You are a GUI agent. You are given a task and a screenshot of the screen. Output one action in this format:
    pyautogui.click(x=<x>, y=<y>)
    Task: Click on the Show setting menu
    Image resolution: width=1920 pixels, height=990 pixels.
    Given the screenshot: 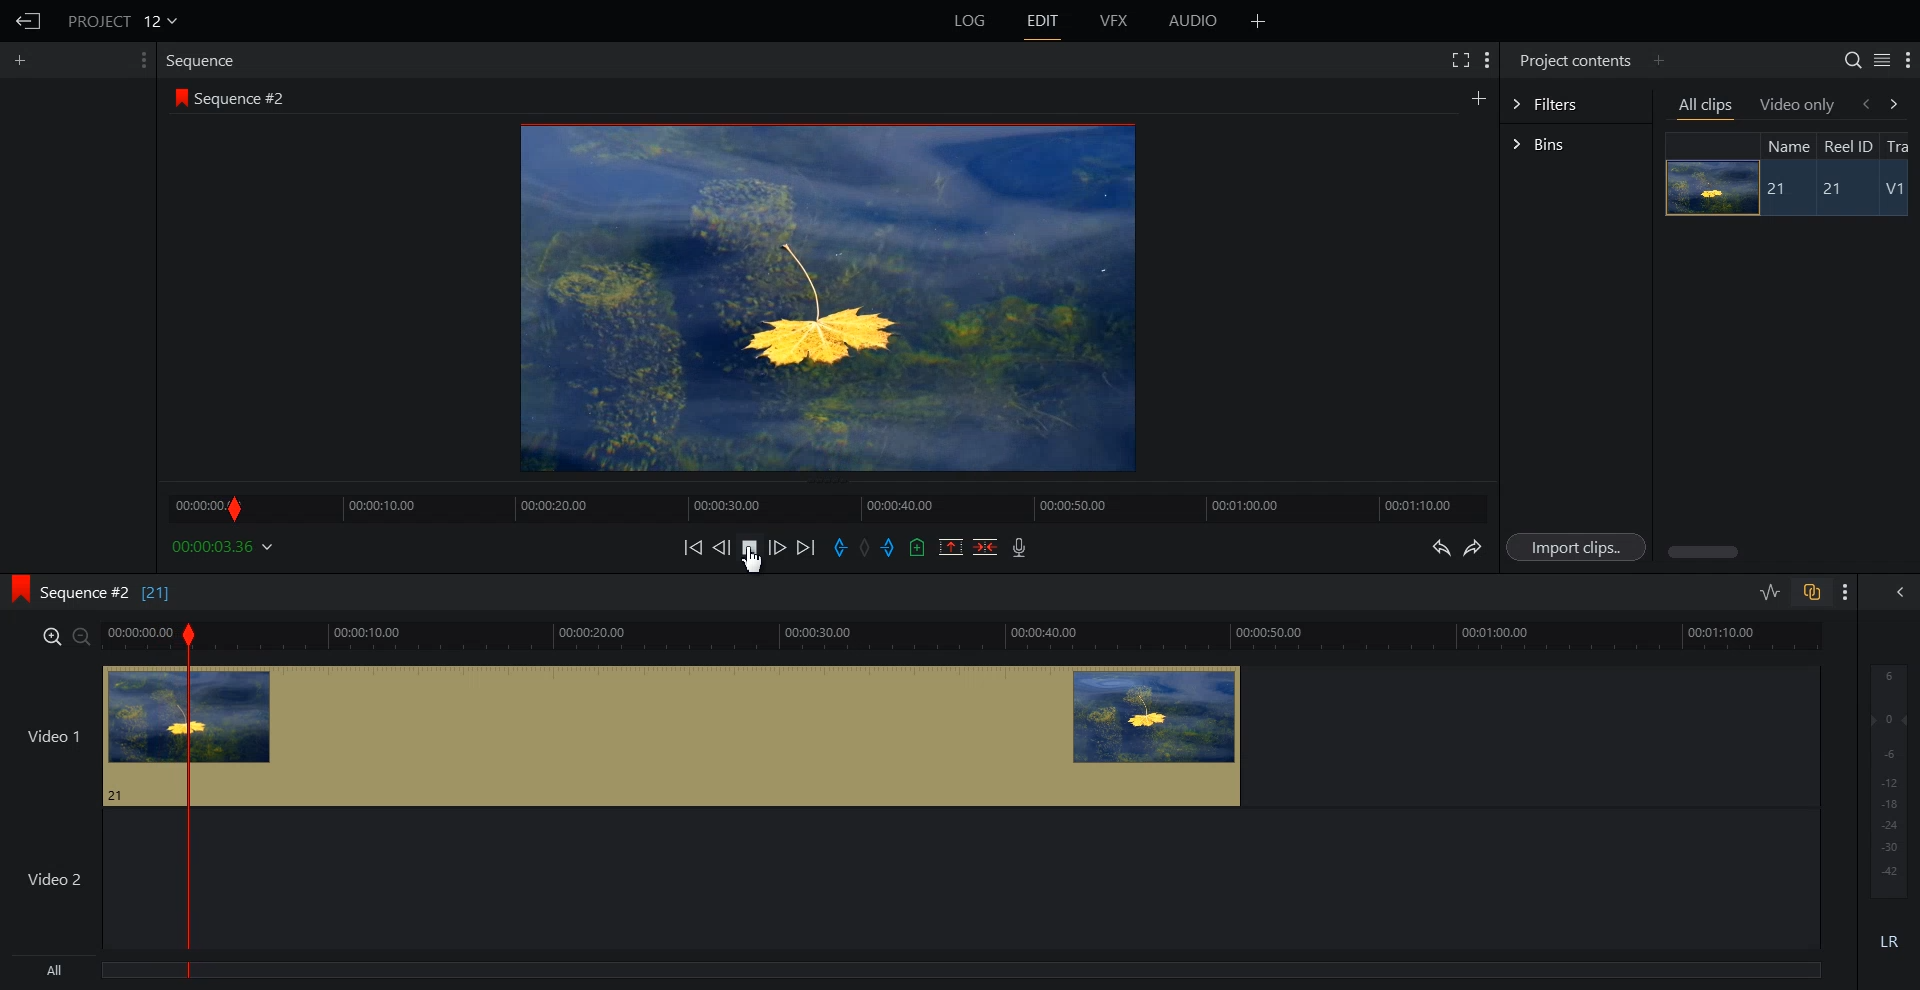 What is the action you would take?
    pyautogui.click(x=1487, y=60)
    